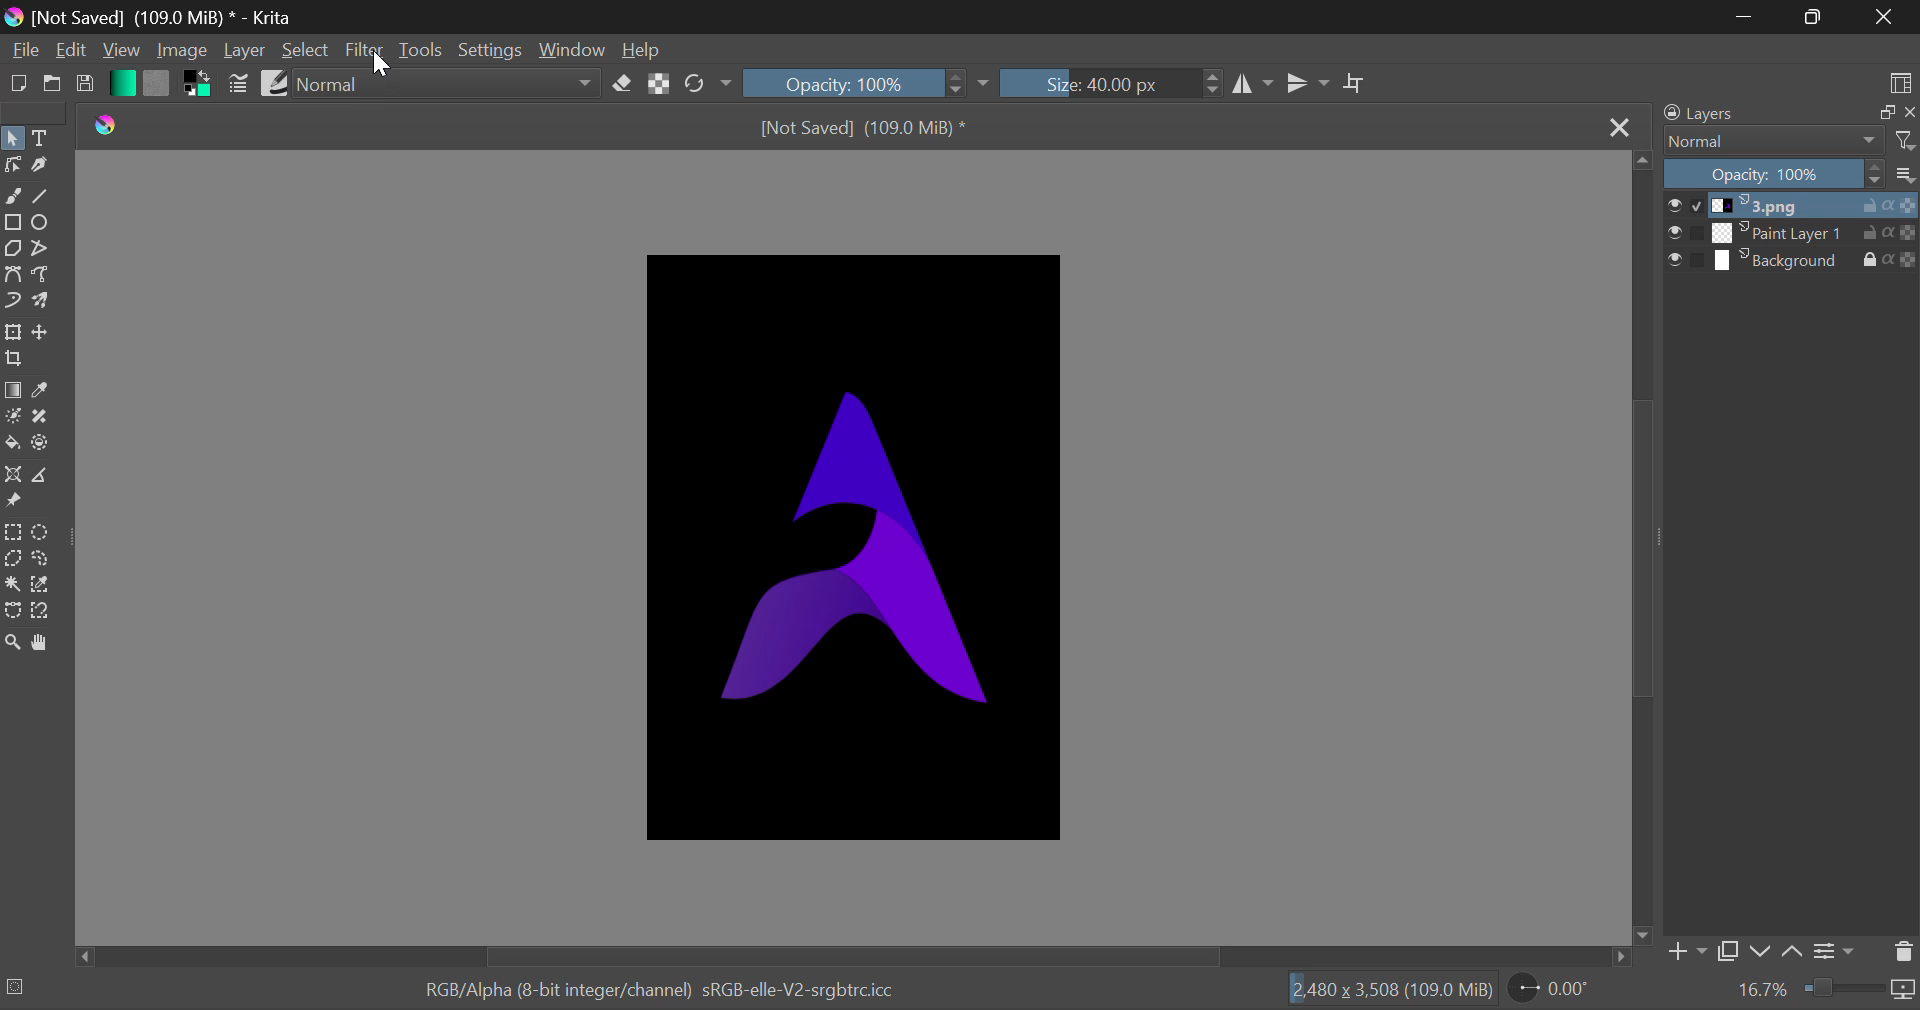 The image size is (1920, 1010). What do you see at coordinates (43, 224) in the screenshot?
I see `Ellipses` at bounding box center [43, 224].